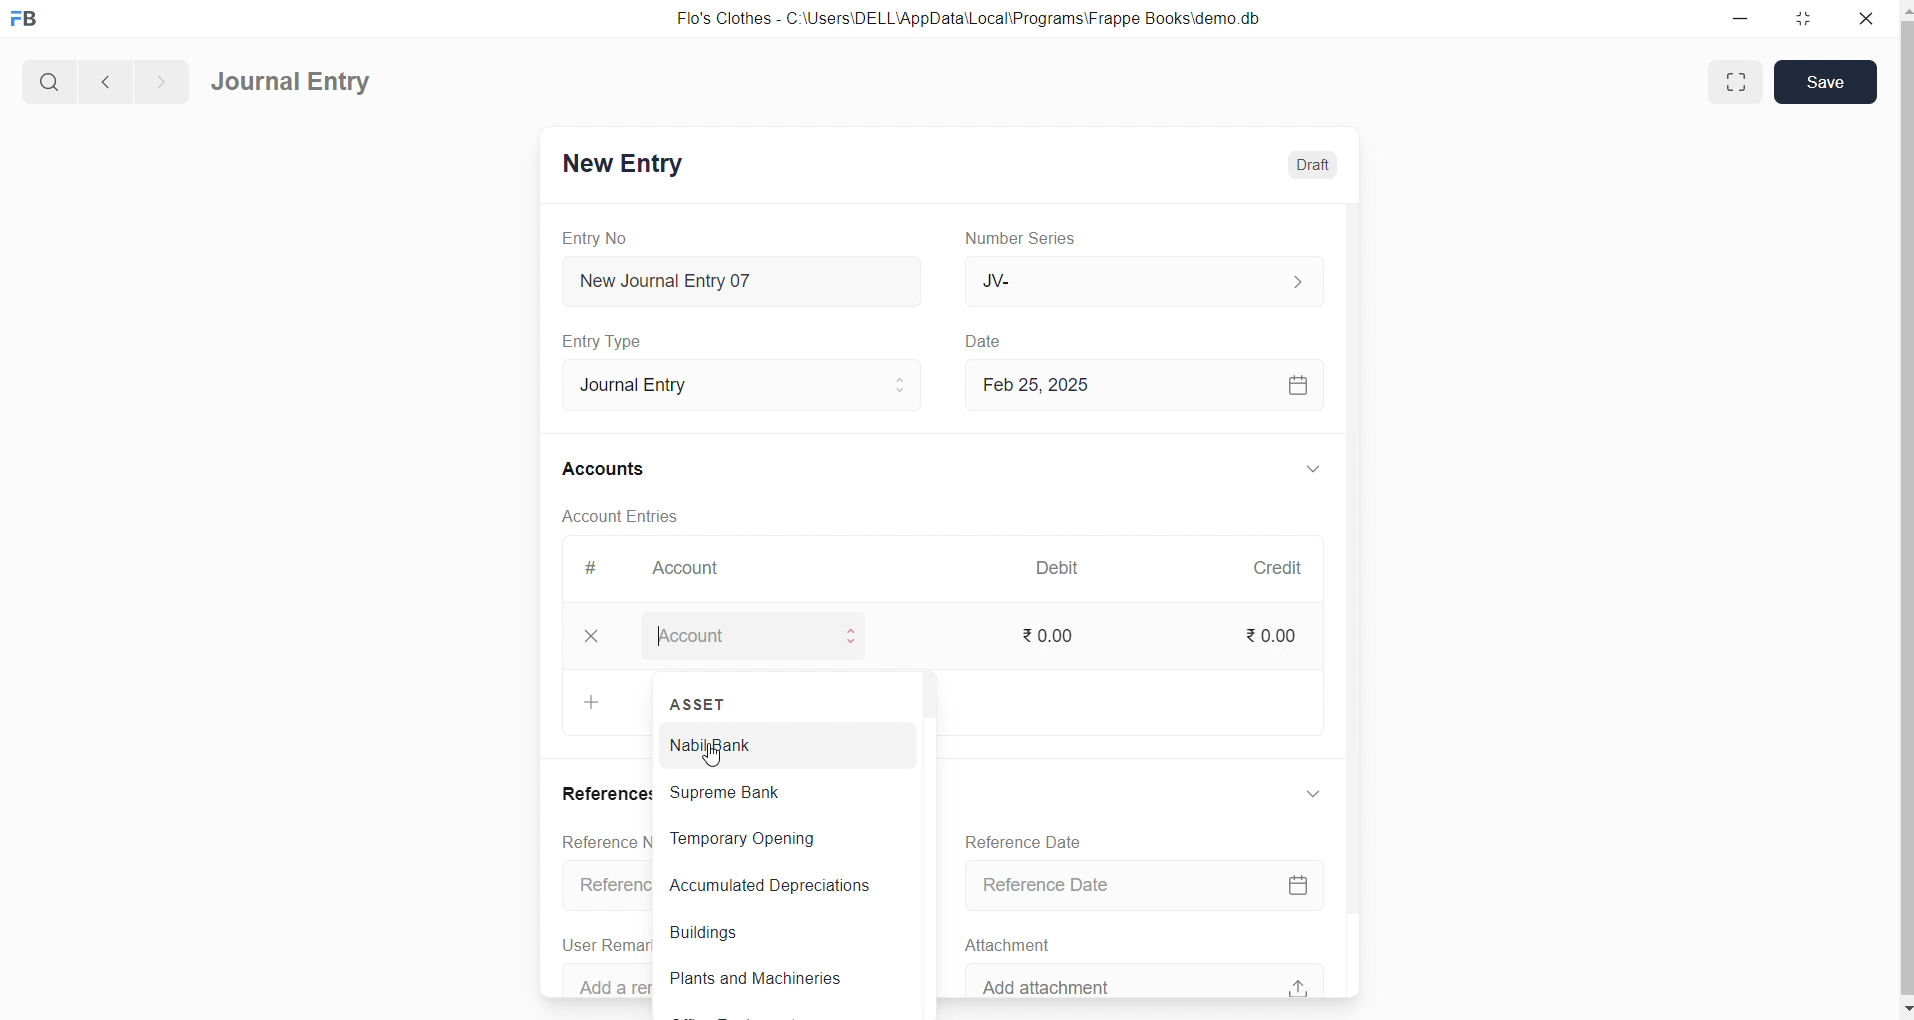 This screenshot has height=1020, width=1914. I want to click on navigate forward, so click(161, 79).